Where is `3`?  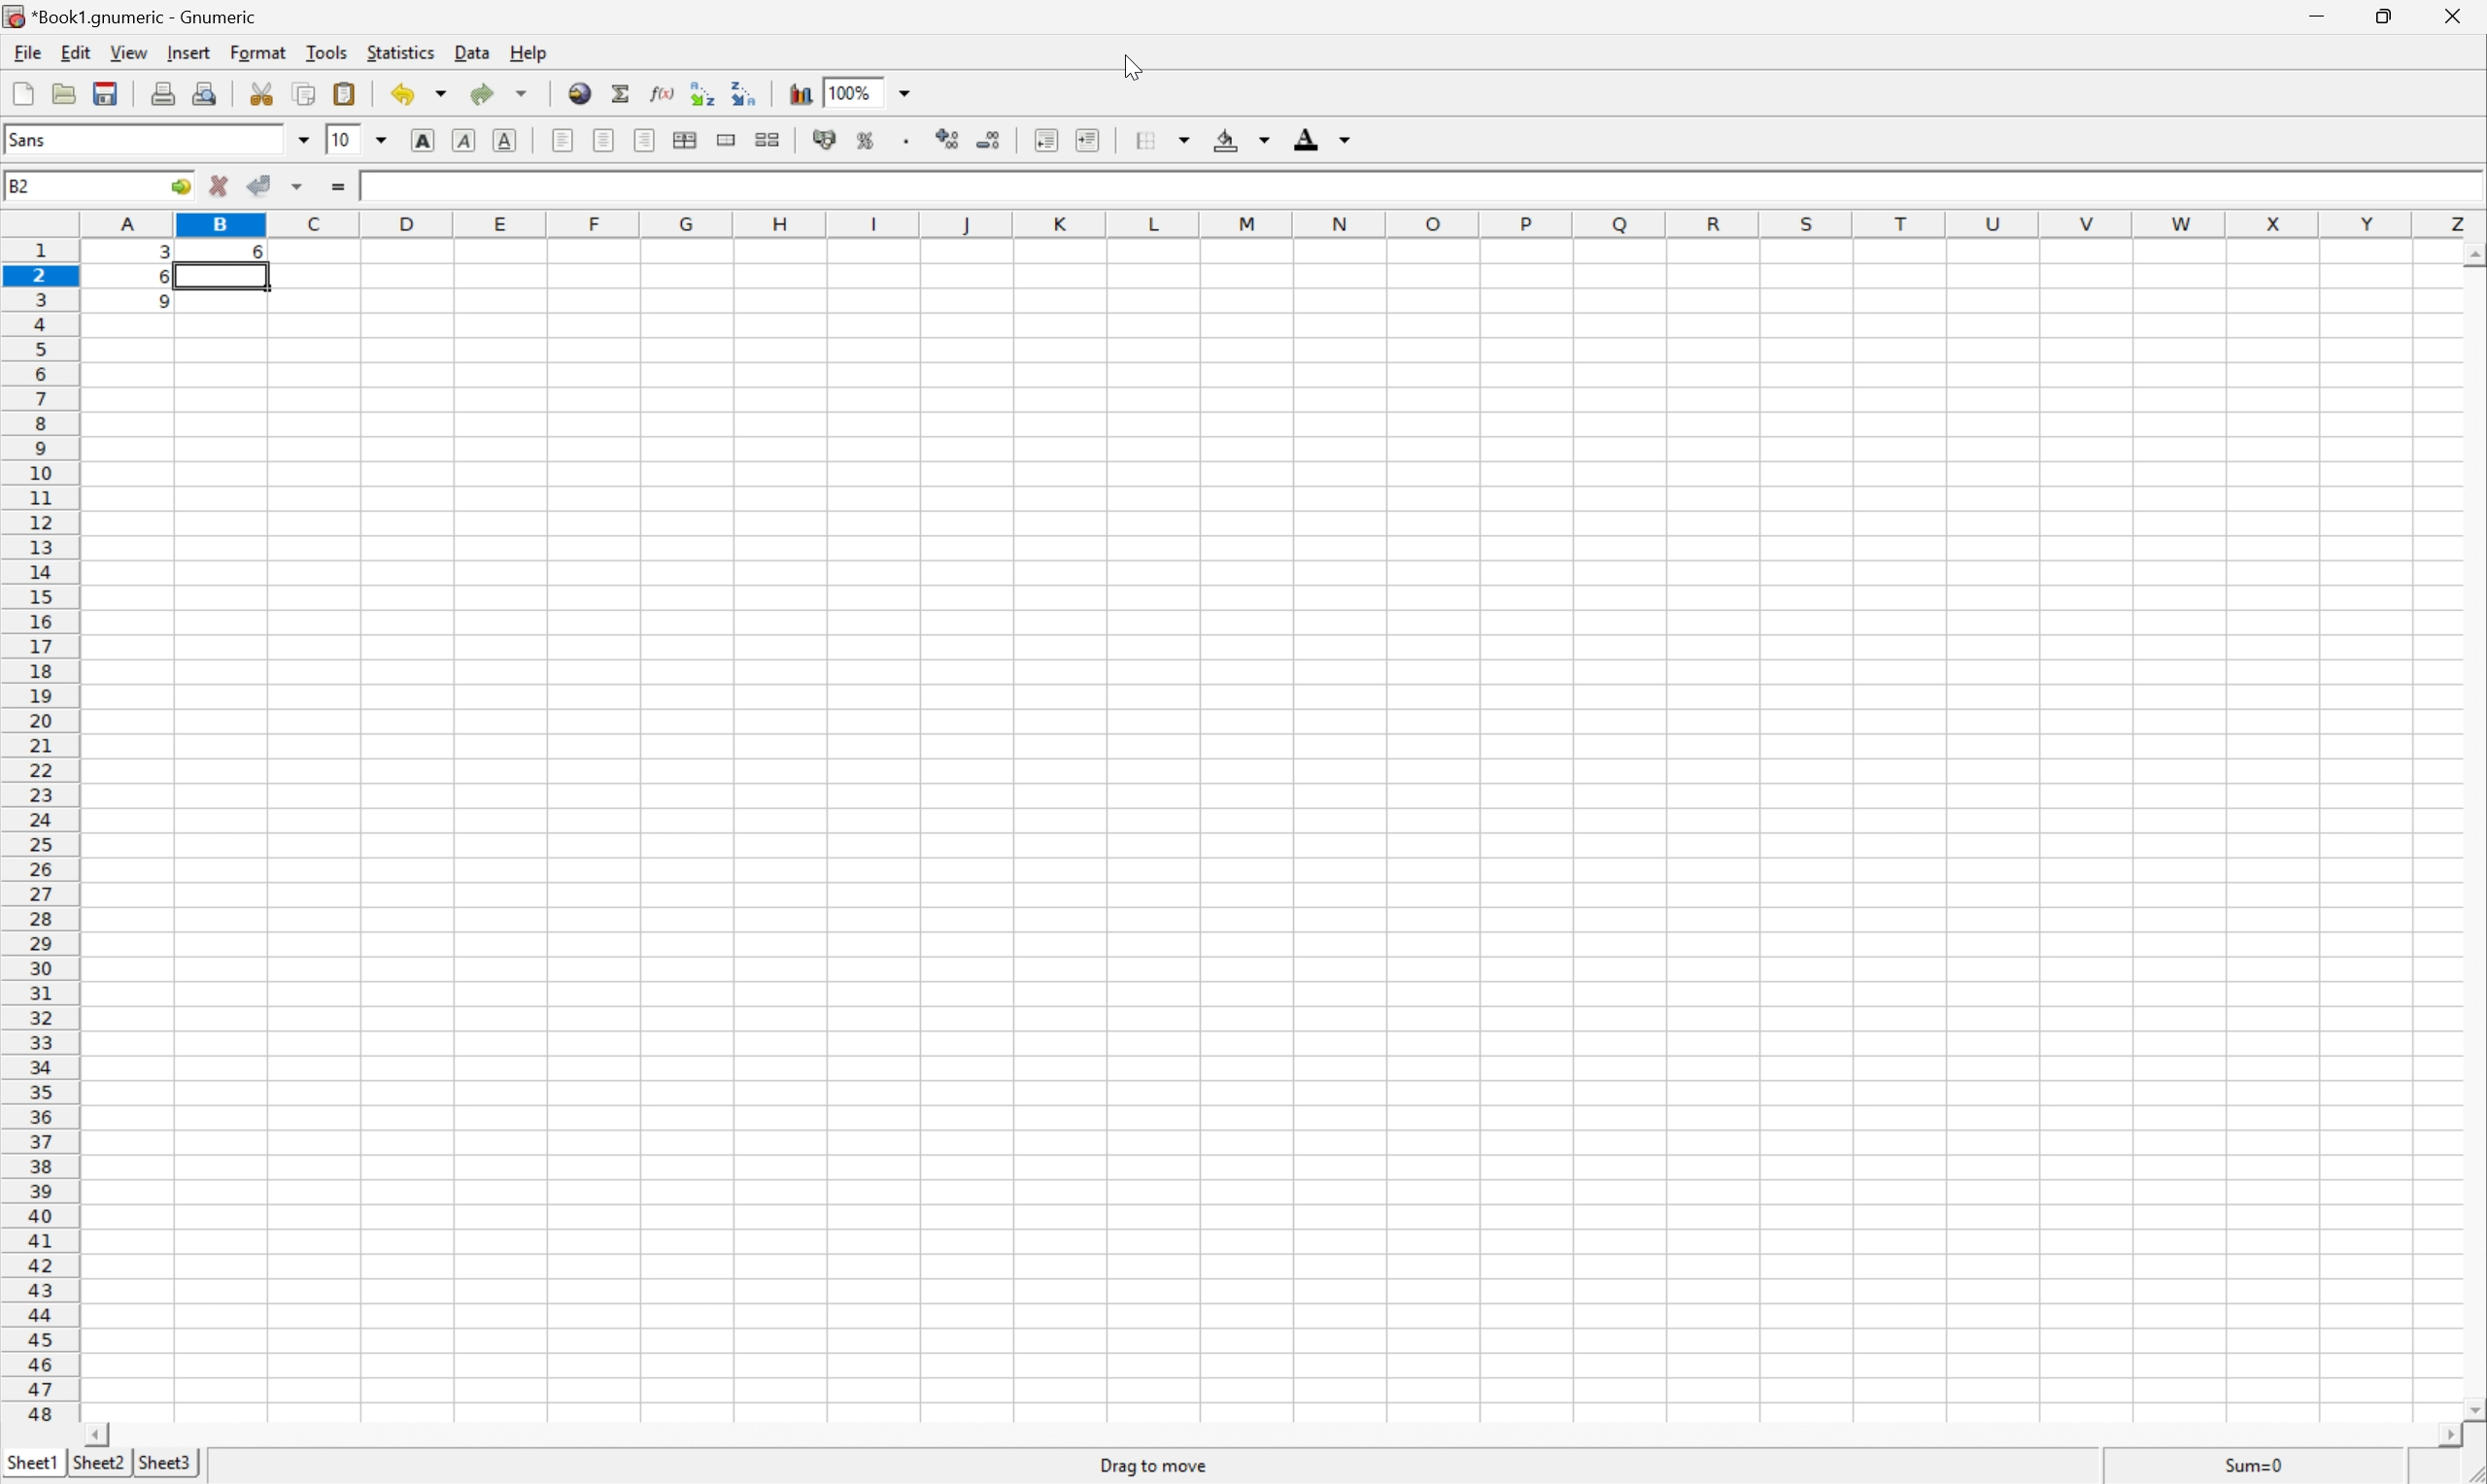 3 is located at coordinates (160, 254).